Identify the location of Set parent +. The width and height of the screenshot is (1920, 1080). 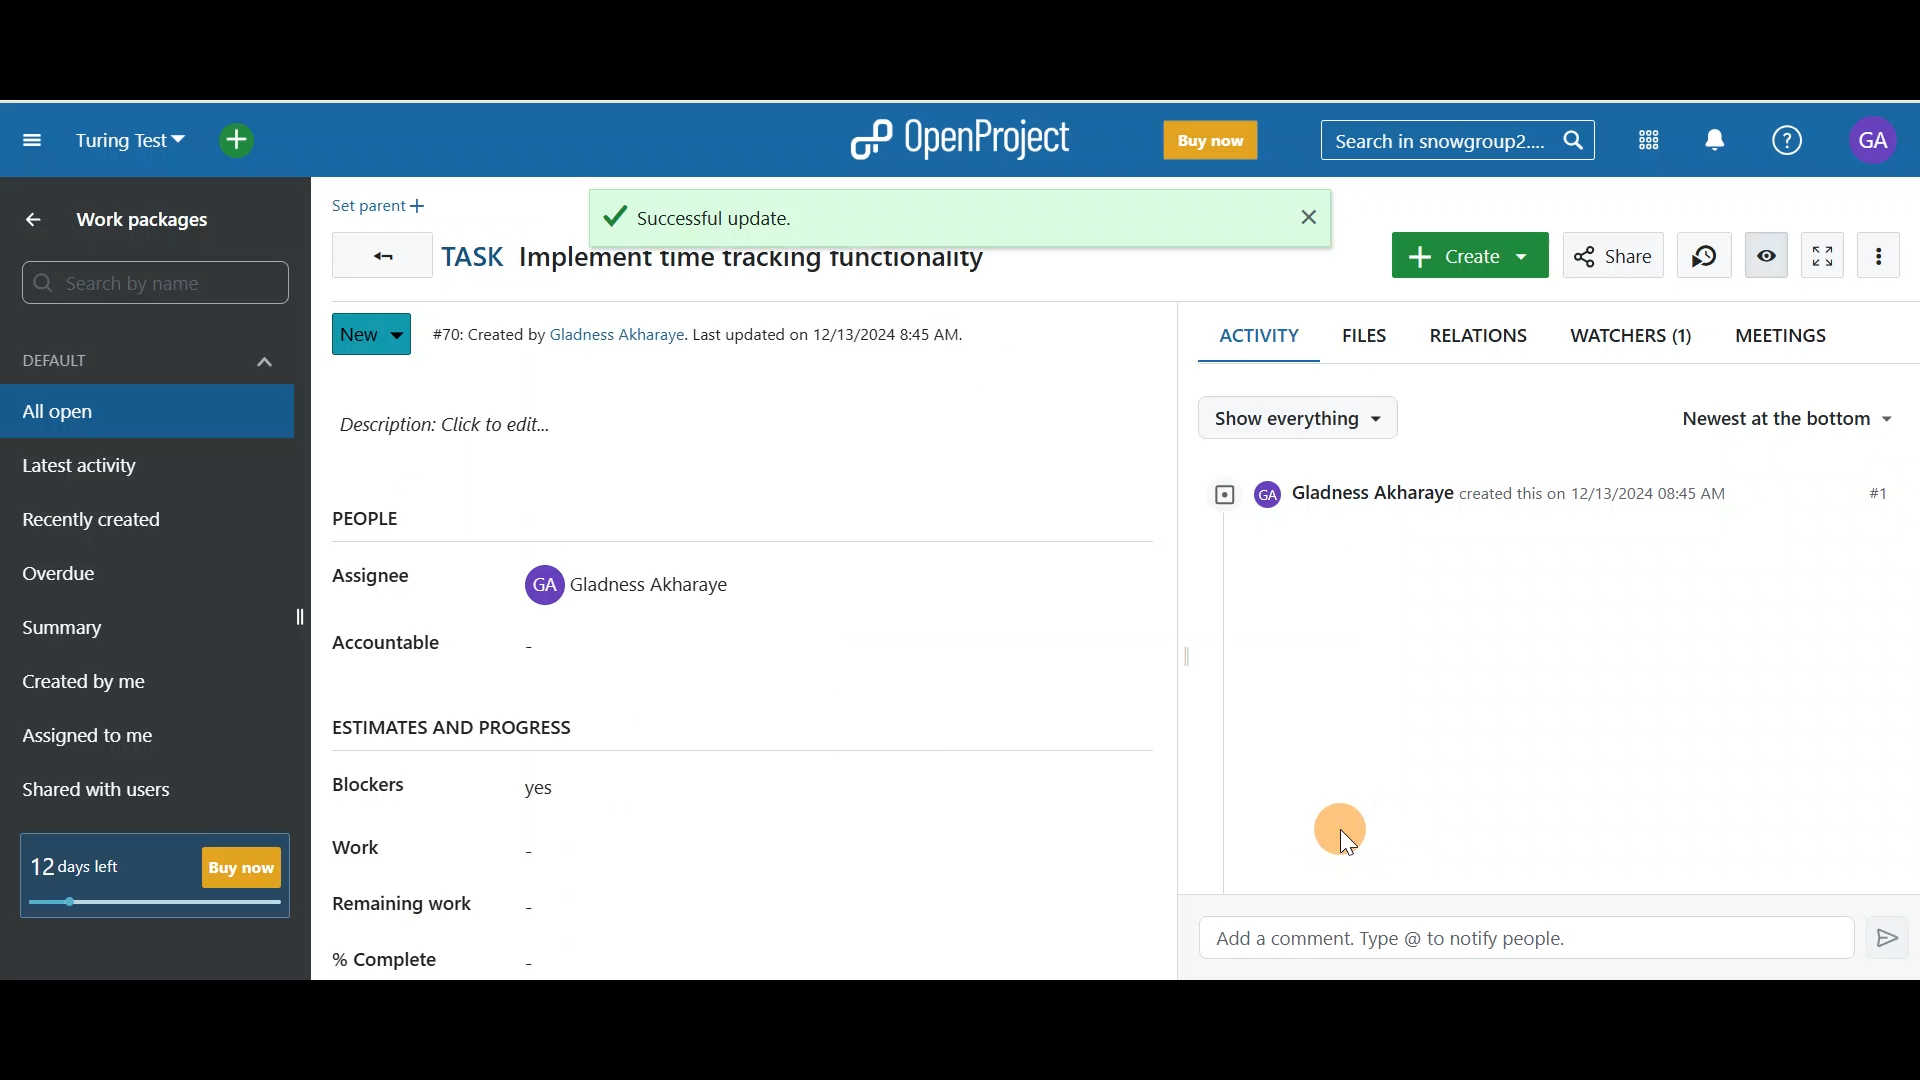
(384, 201).